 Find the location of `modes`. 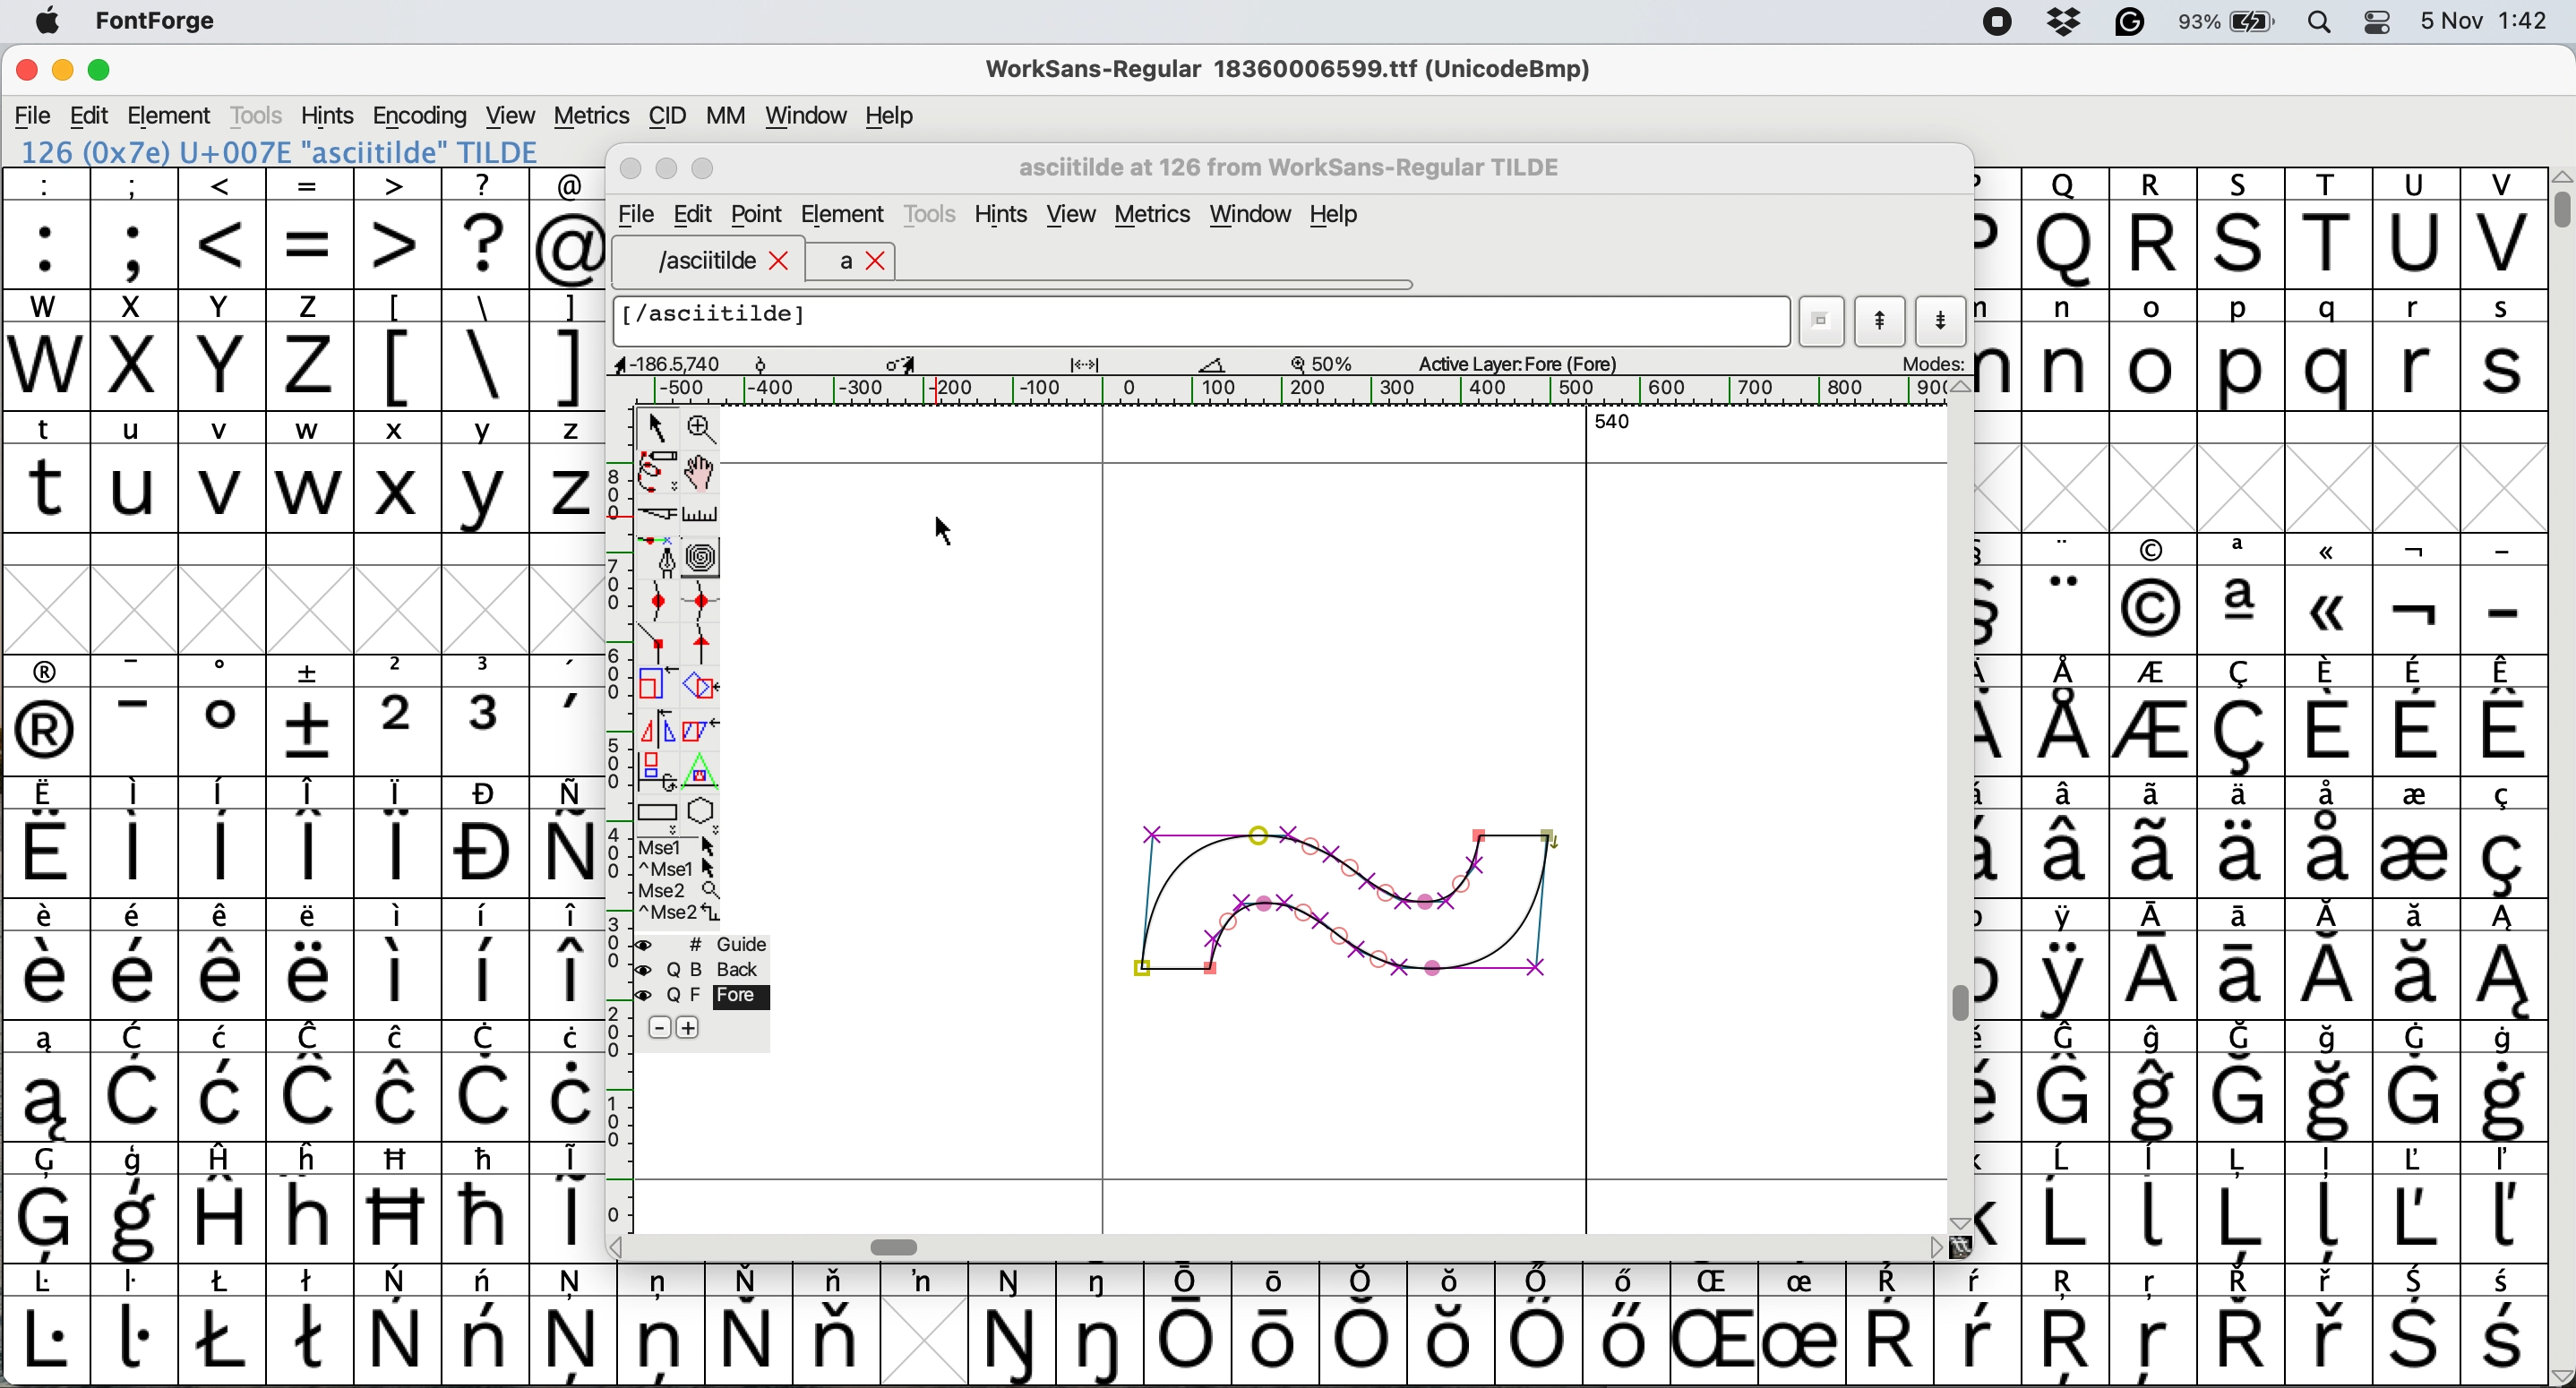

modes is located at coordinates (1931, 362).